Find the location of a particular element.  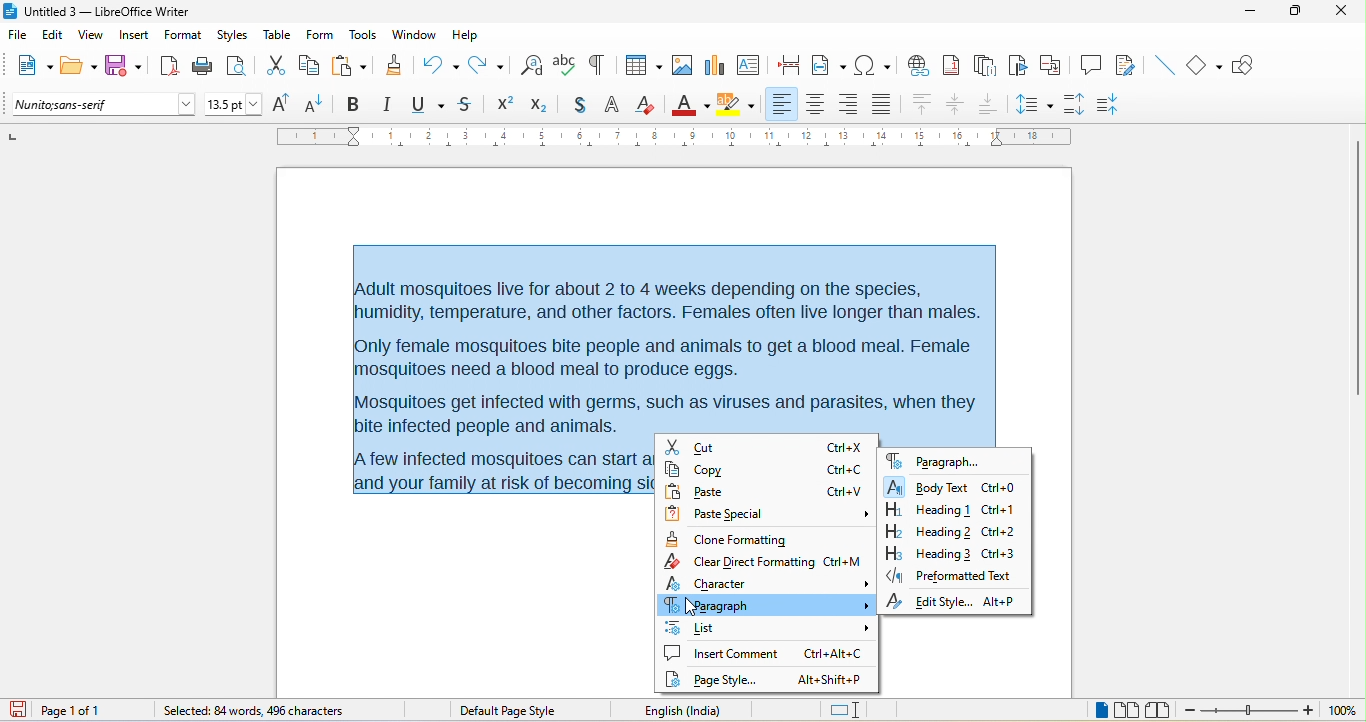

insert comment is located at coordinates (722, 653).